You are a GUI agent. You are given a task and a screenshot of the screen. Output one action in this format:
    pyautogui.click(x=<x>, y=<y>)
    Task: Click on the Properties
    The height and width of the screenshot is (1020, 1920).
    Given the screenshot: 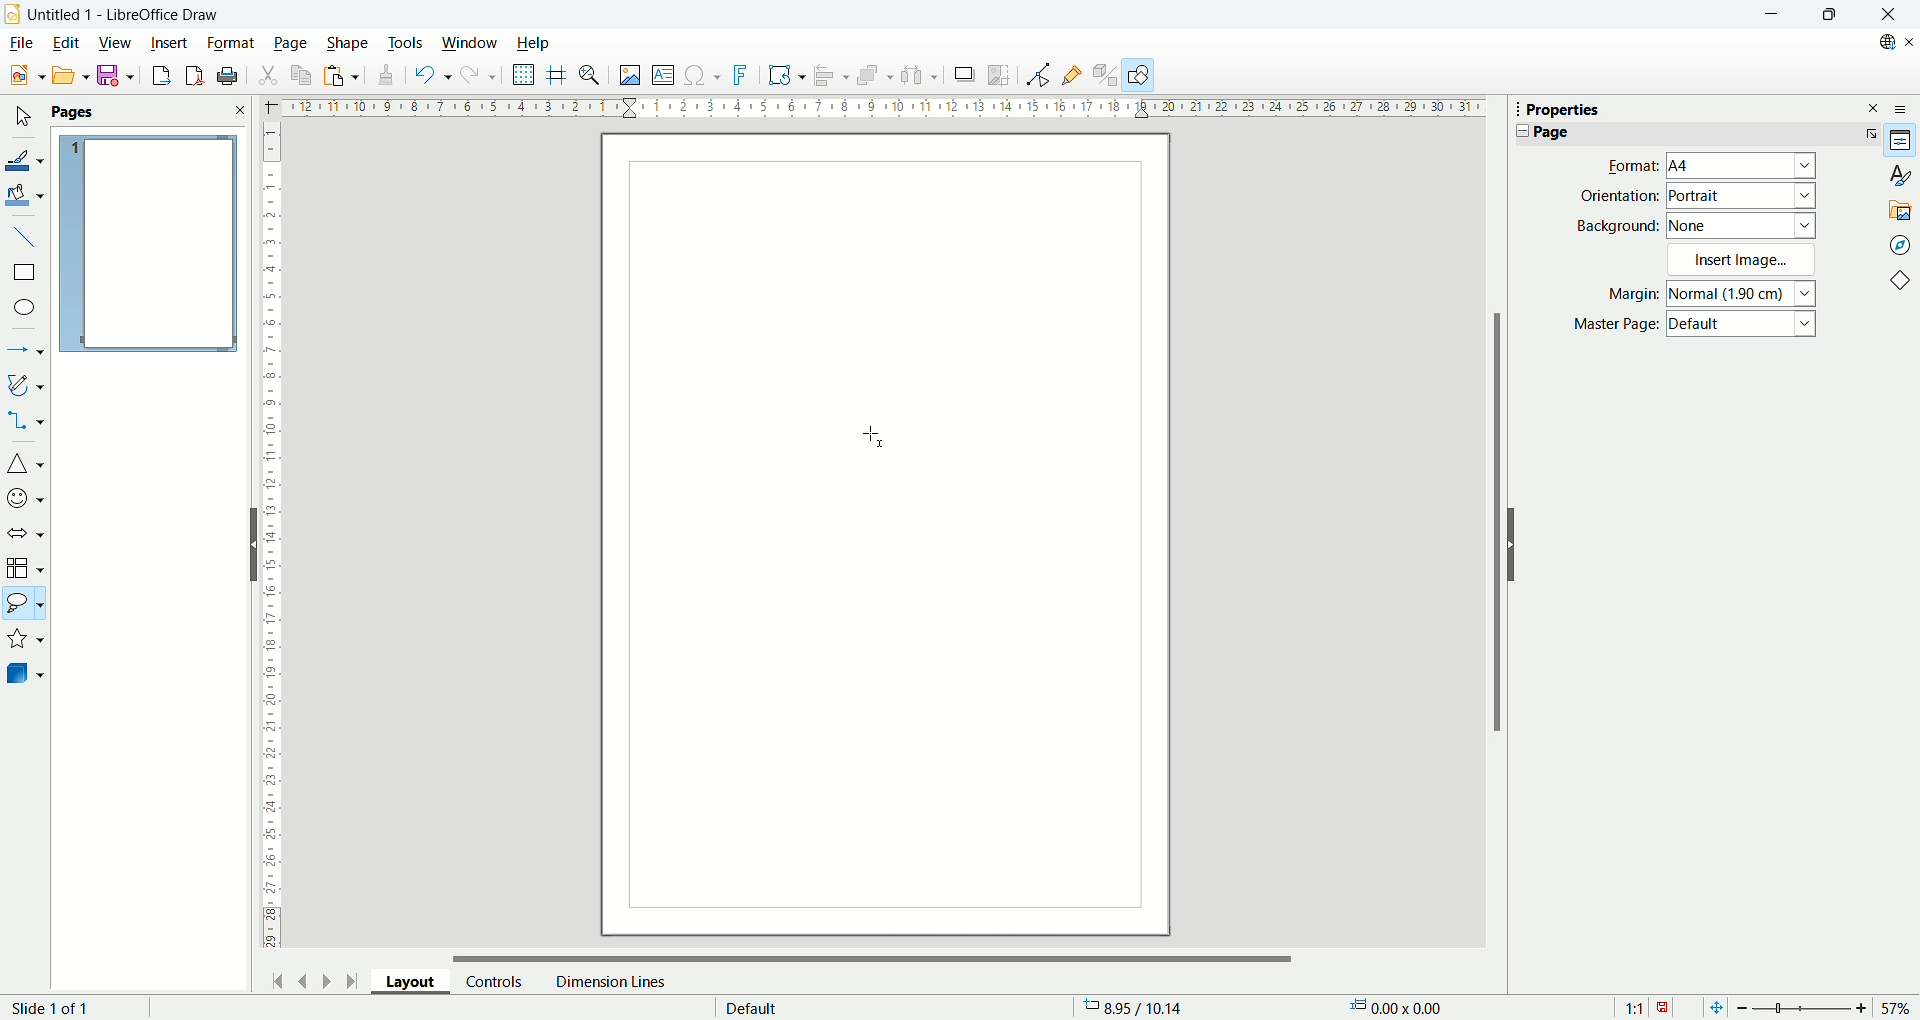 What is the action you would take?
    pyautogui.click(x=1563, y=110)
    